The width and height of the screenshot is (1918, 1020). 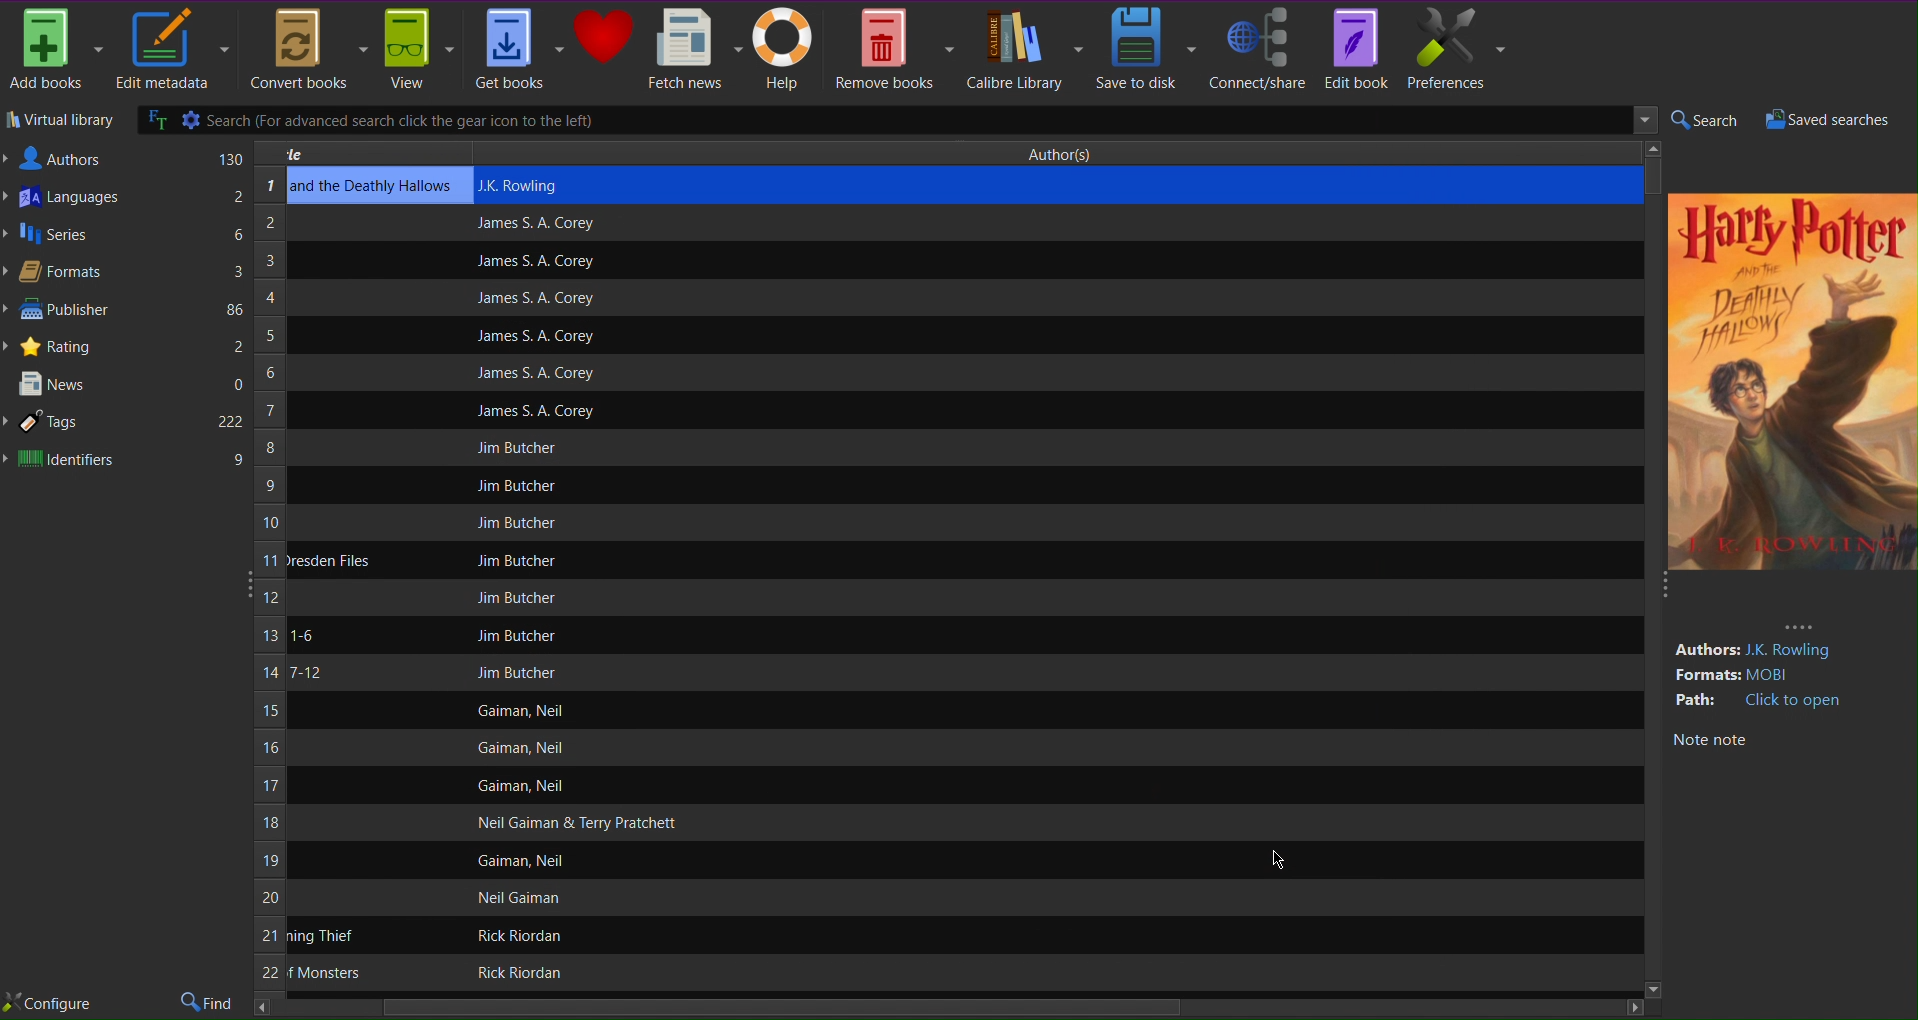 What do you see at coordinates (126, 199) in the screenshot?
I see `Languages` at bounding box center [126, 199].